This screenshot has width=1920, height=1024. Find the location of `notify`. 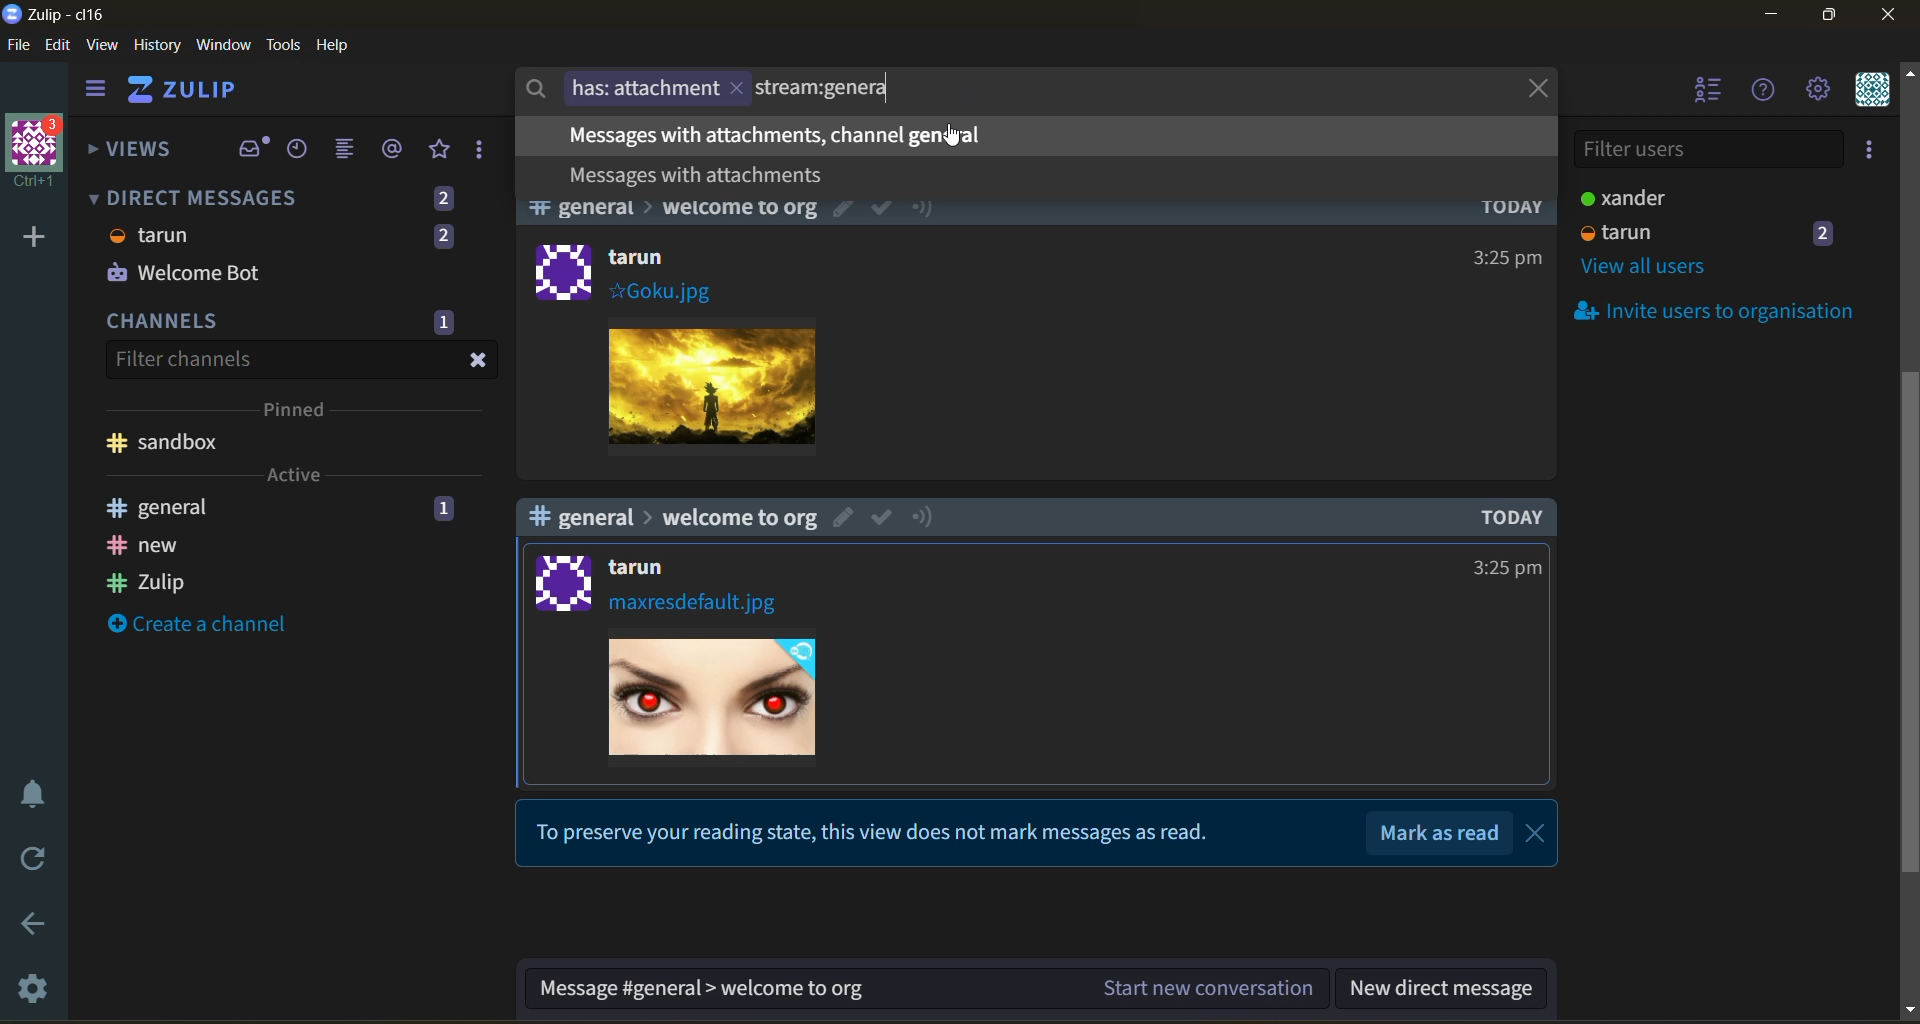

notify is located at coordinates (924, 205).